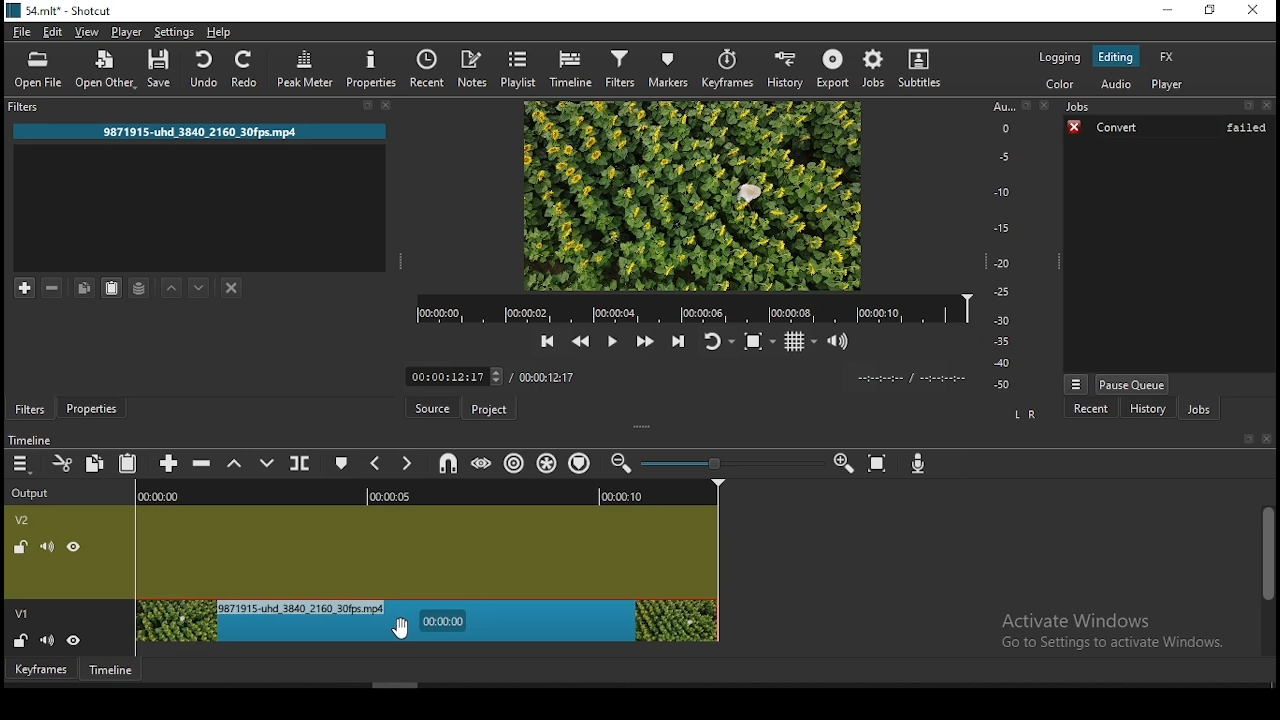  What do you see at coordinates (695, 196) in the screenshot?
I see `preview` at bounding box center [695, 196].